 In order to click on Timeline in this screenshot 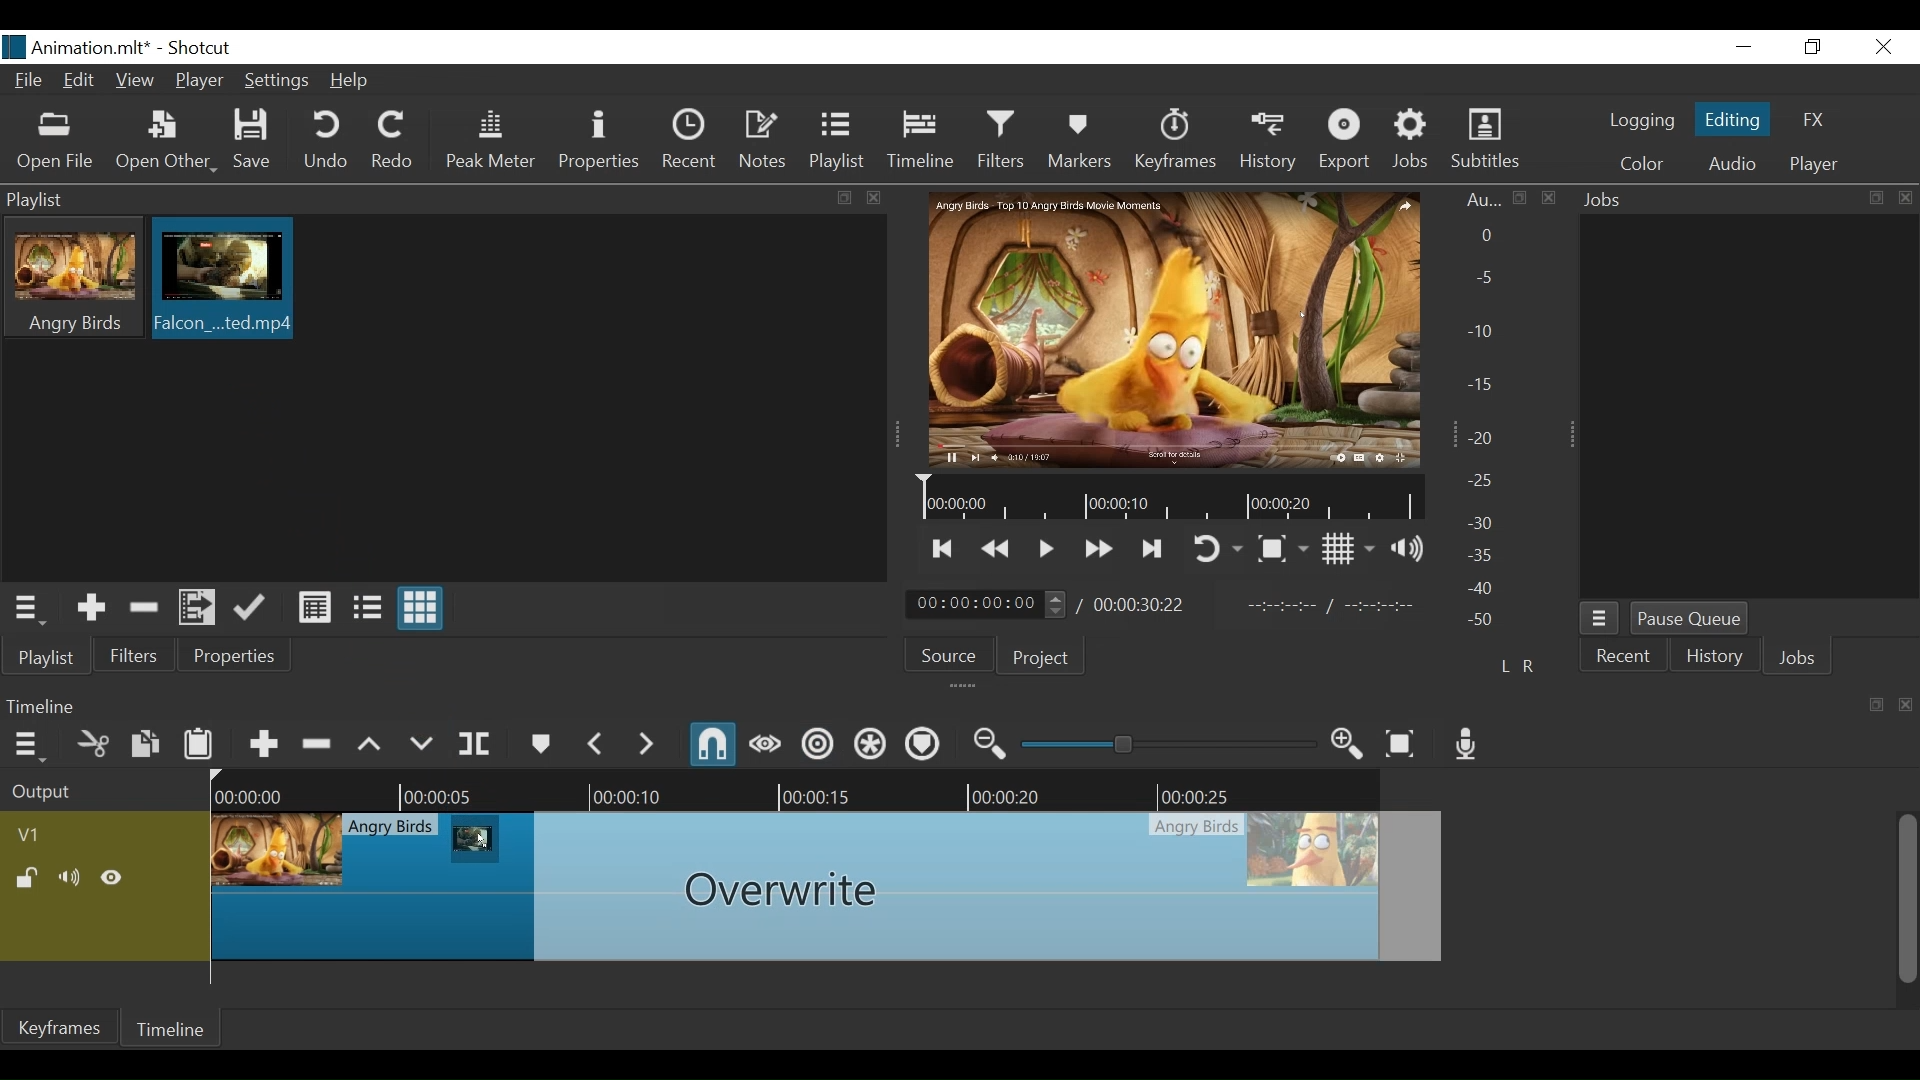, I will do `click(800, 790)`.